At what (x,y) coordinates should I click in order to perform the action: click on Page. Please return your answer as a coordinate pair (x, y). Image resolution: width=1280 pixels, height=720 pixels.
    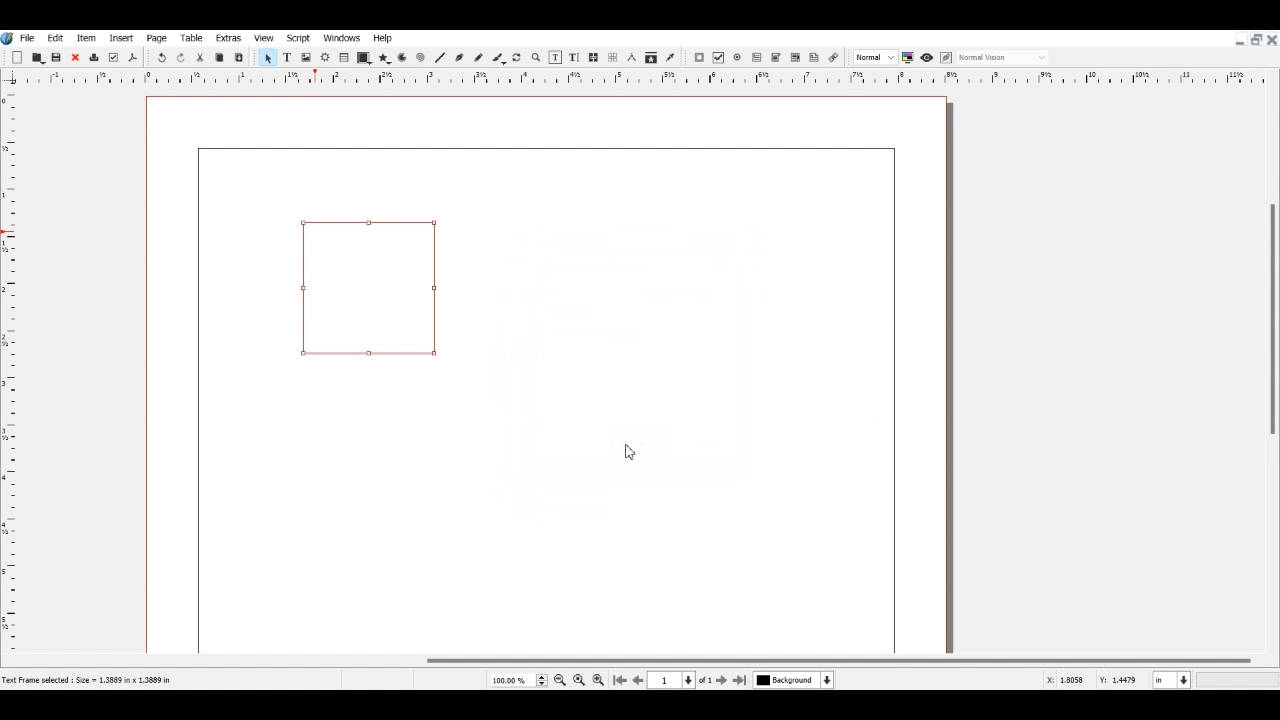
    Looking at the image, I should click on (157, 38).